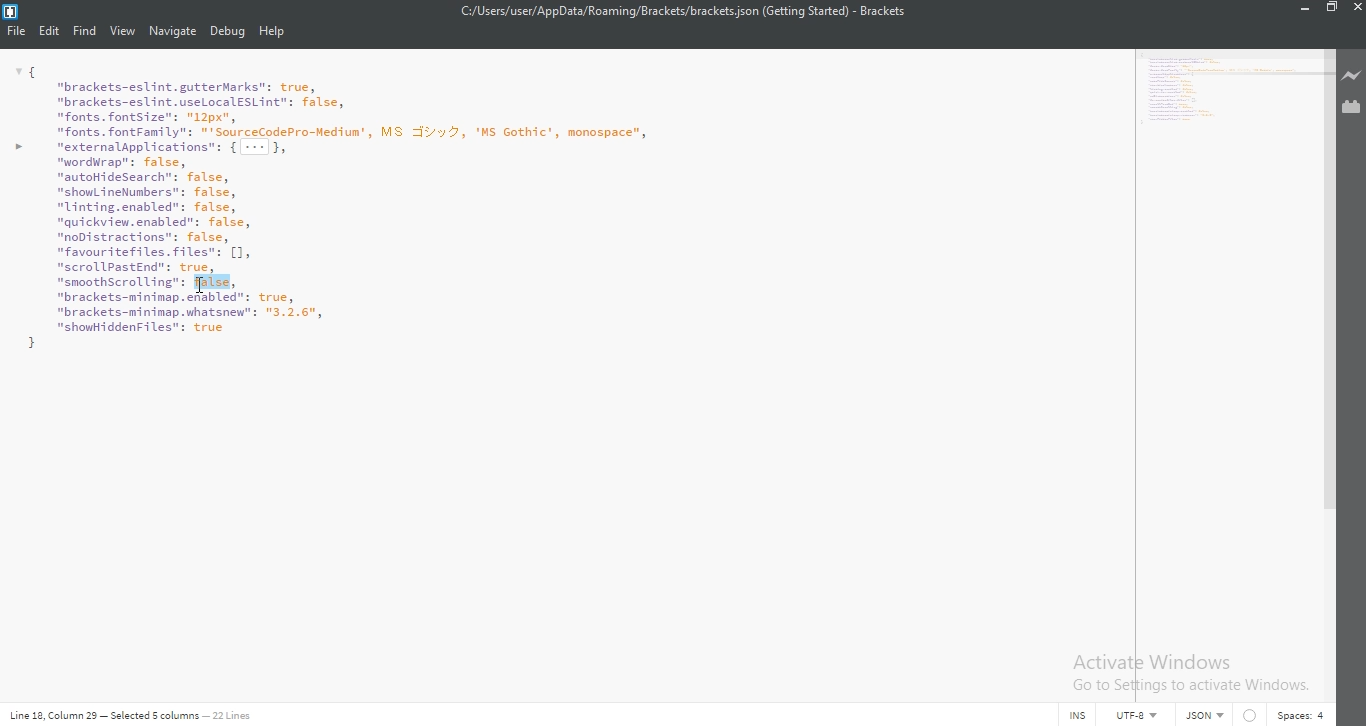 This screenshot has height=726, width=1366. What do you see at coordinates (172, 32) in the screenshot?
I see `Navigate` at bounding box center [172, 32].